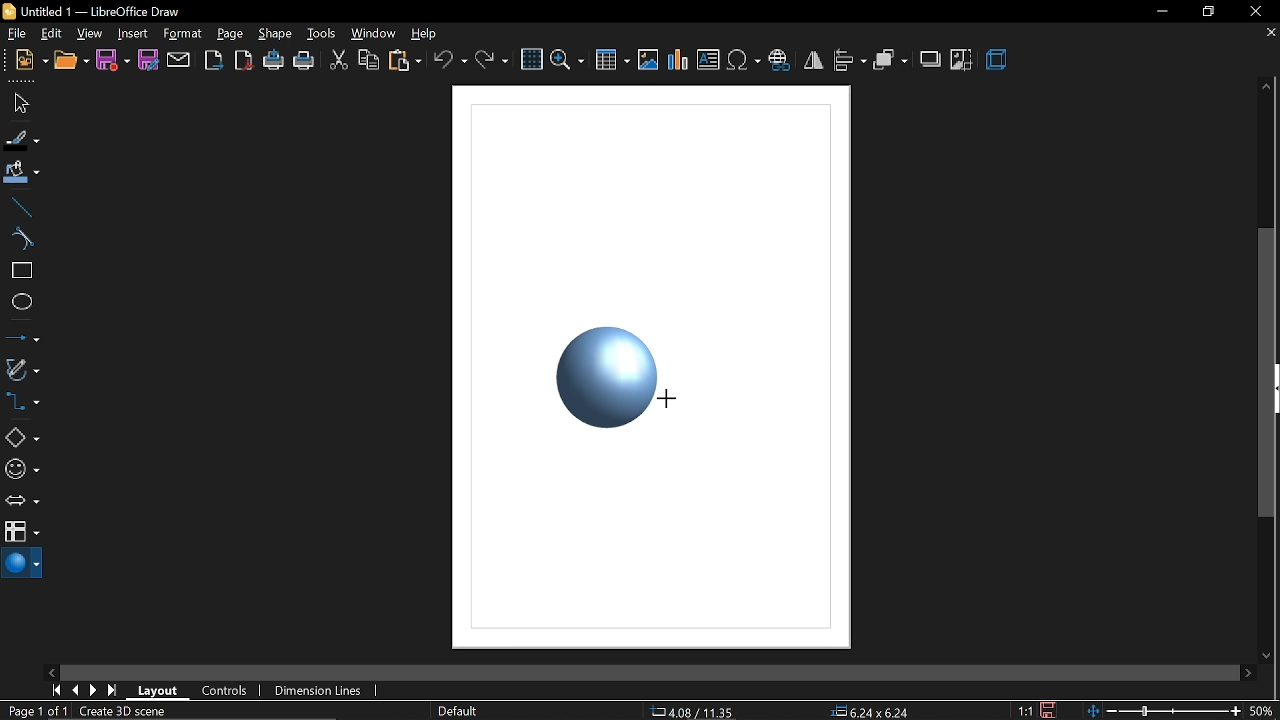 This screenshot has height=720, width=1280. What do you see at coordinates (429, 33) in the screenshot?
I see `help` at bounding box center [429, 33].